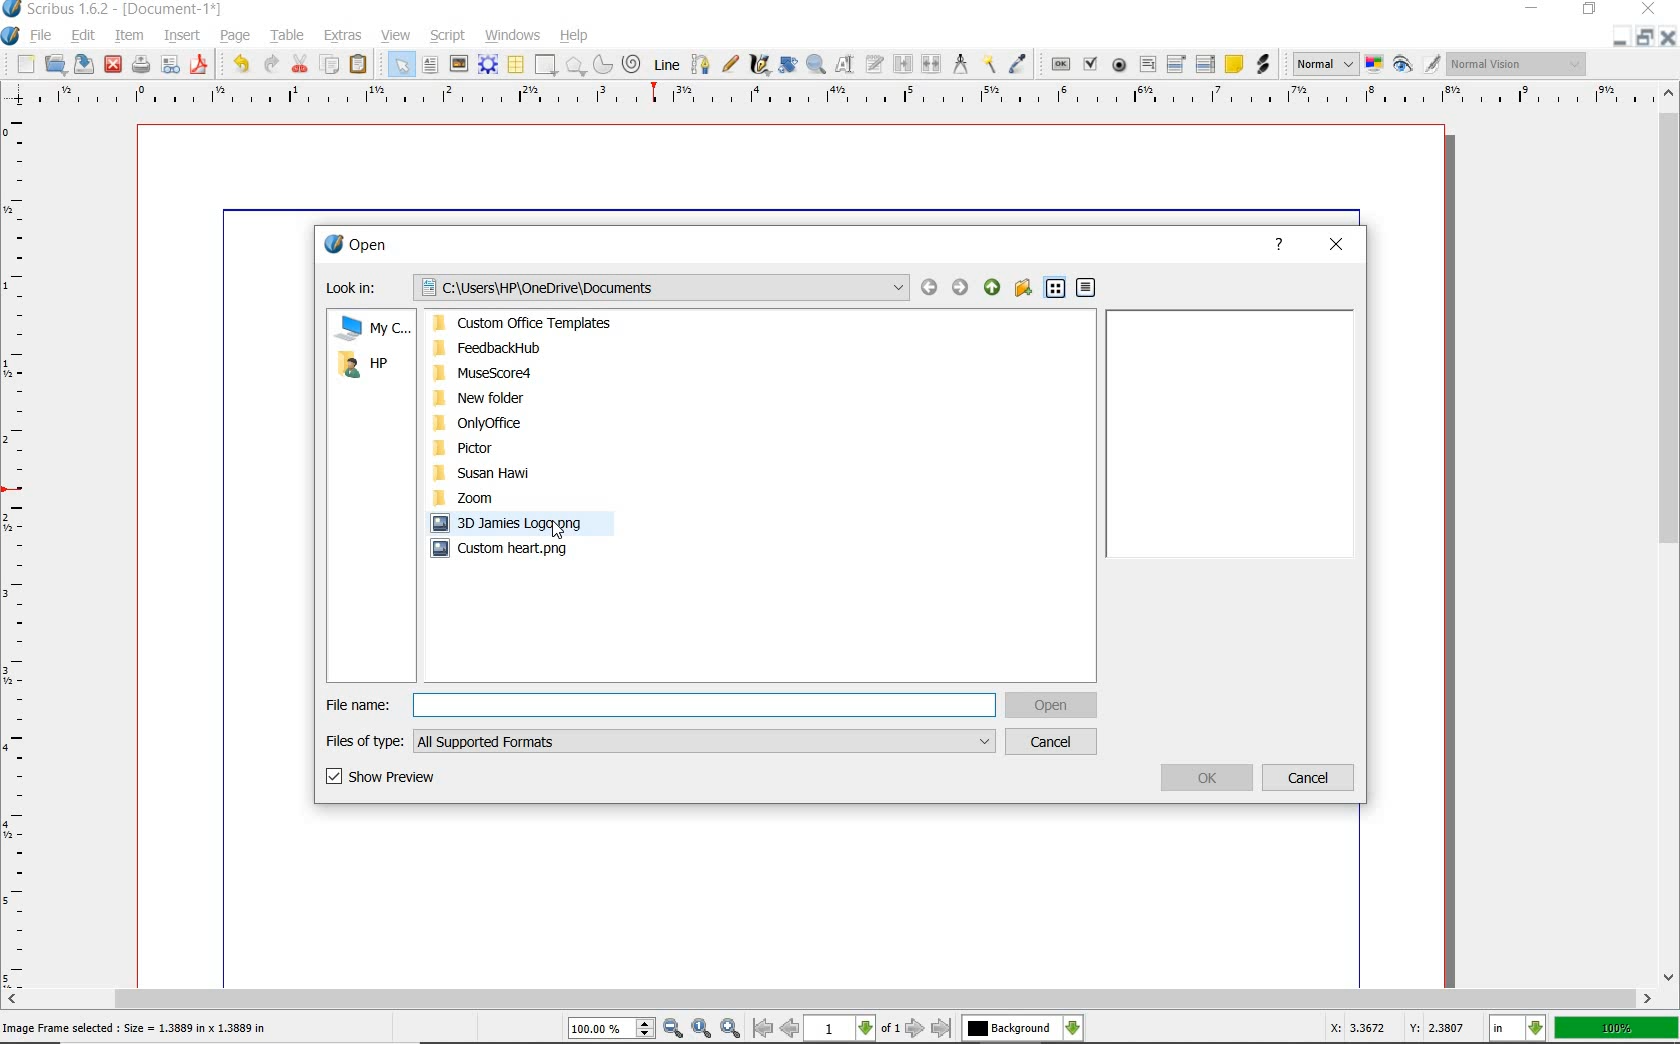 This screenshot has width=1680, height=1044. I want to click on CANCEL, so click(1308, 779).